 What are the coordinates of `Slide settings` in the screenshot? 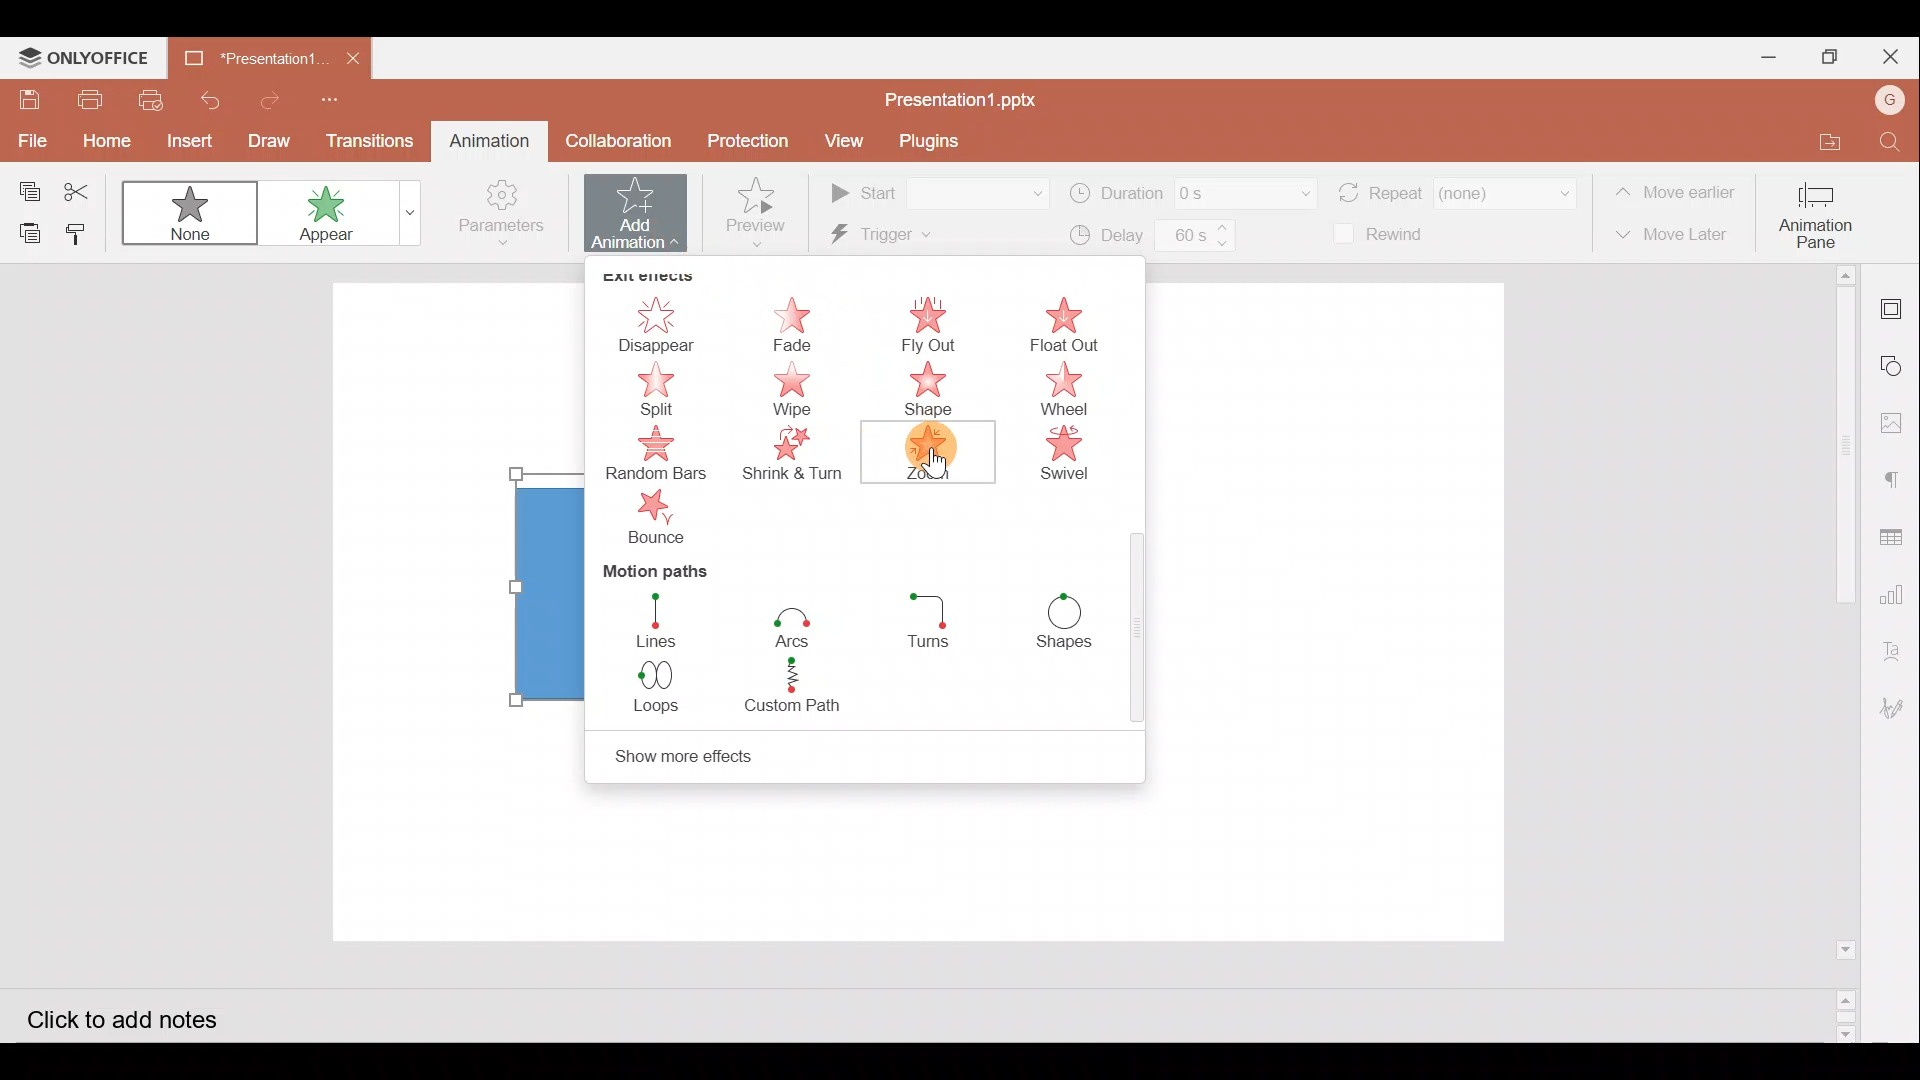 It's located at (1894, 306).